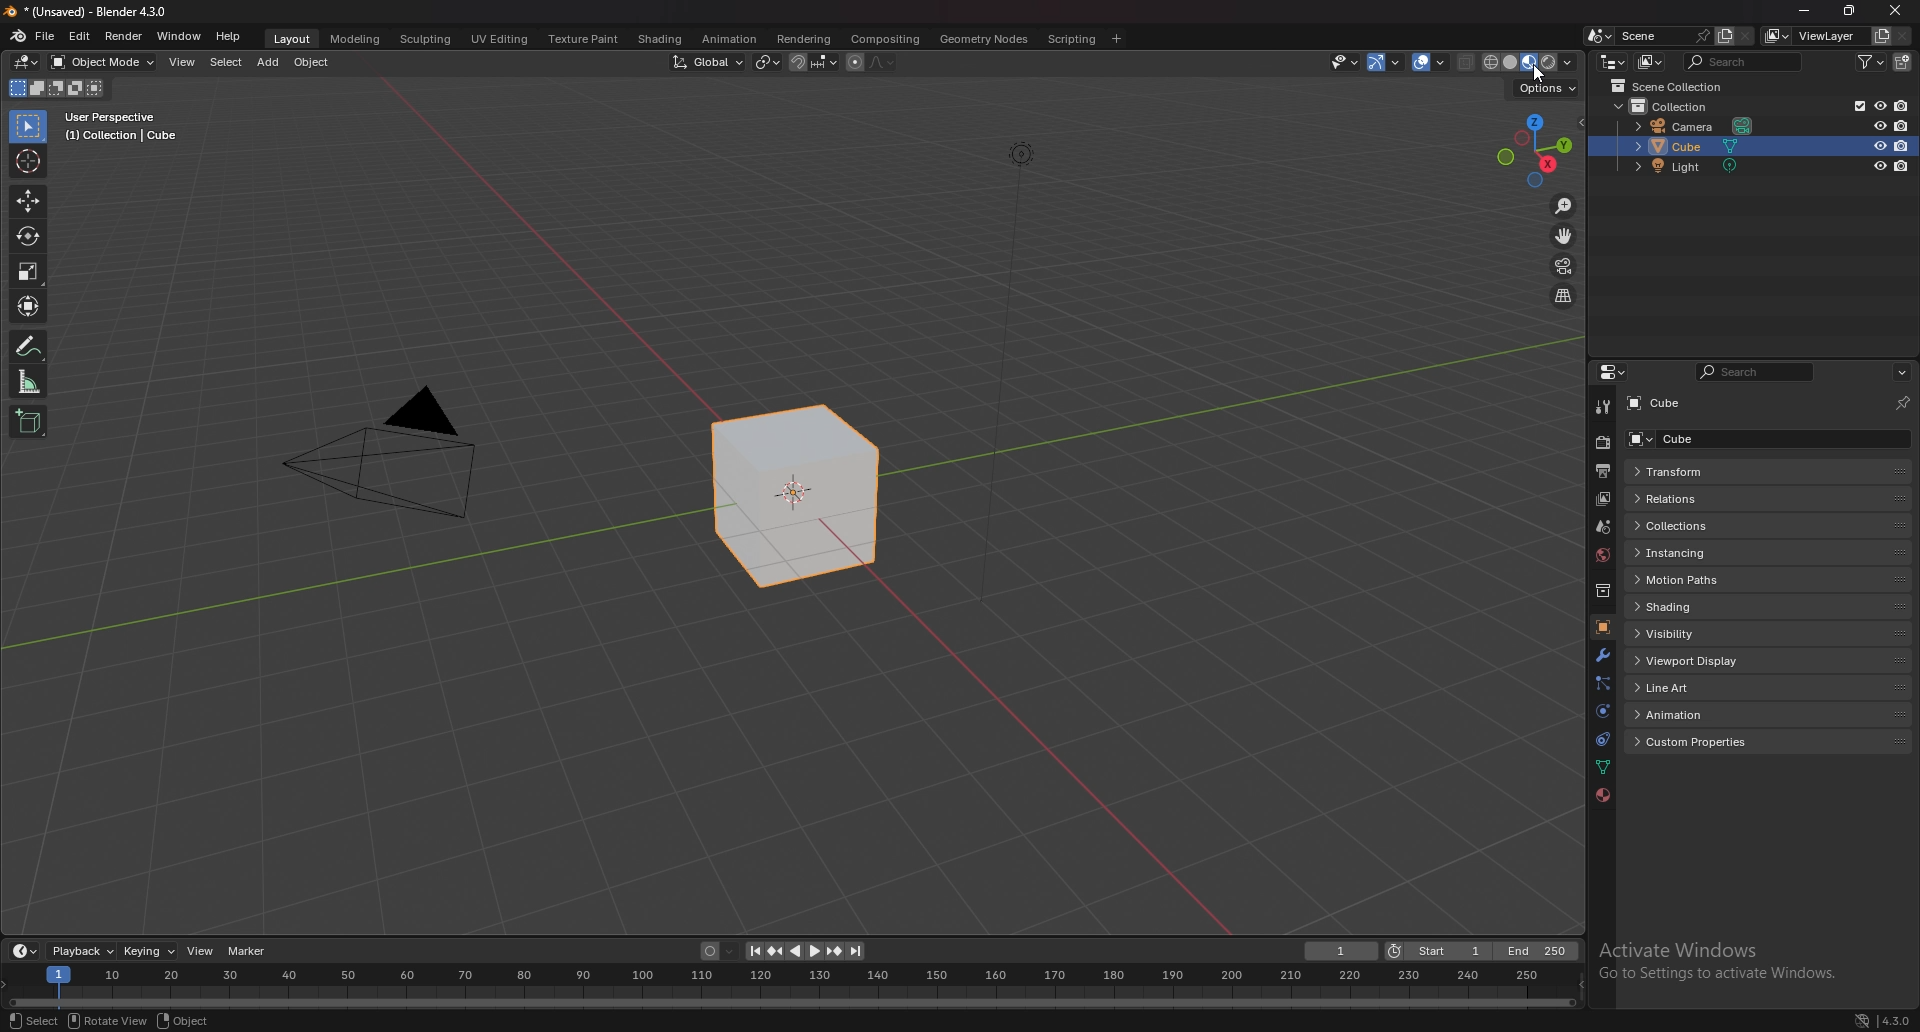 Image resolution: width=1920 pixels, height=1032 pixels. What do you see at coordinates (1724, 35) in the screenshot?
I see `add scene` at bounding box center [1724, 35].